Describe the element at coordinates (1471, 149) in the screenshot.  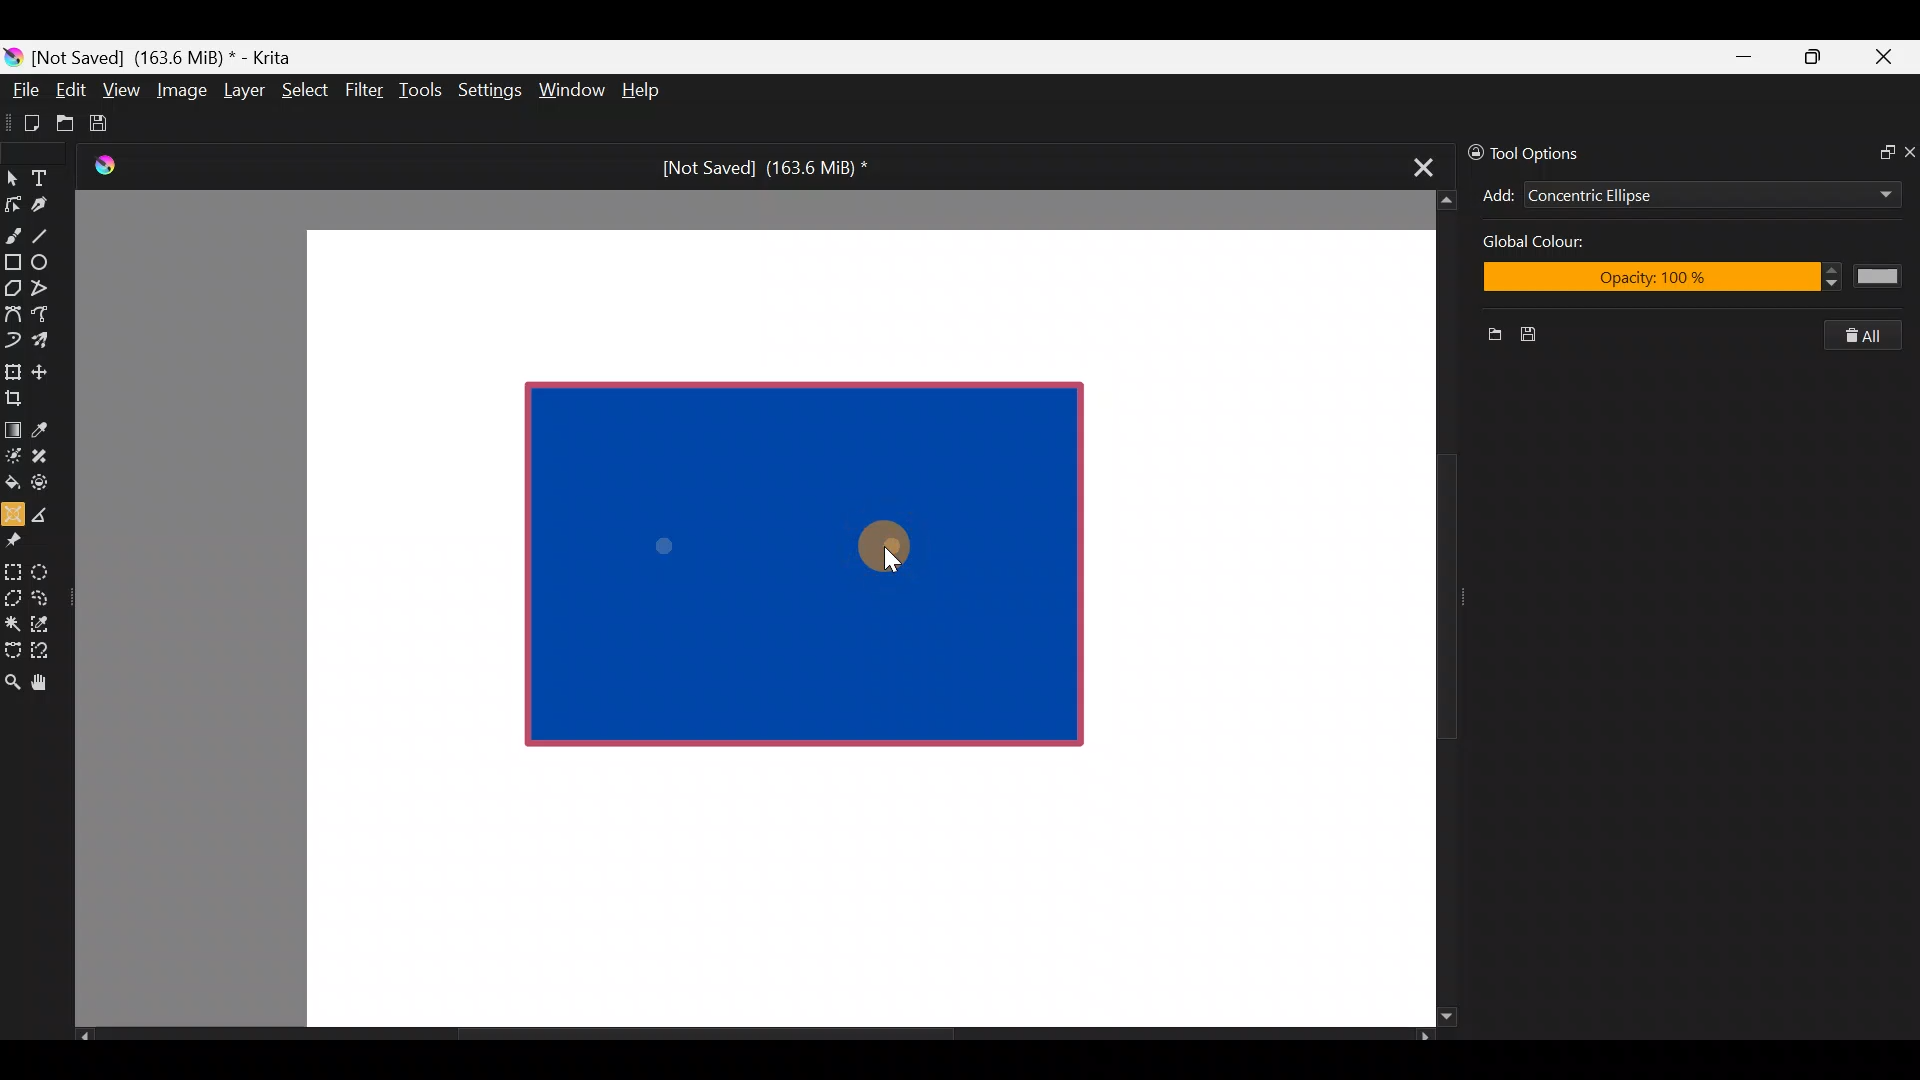
I see `Lock/unlock docker` at that location.